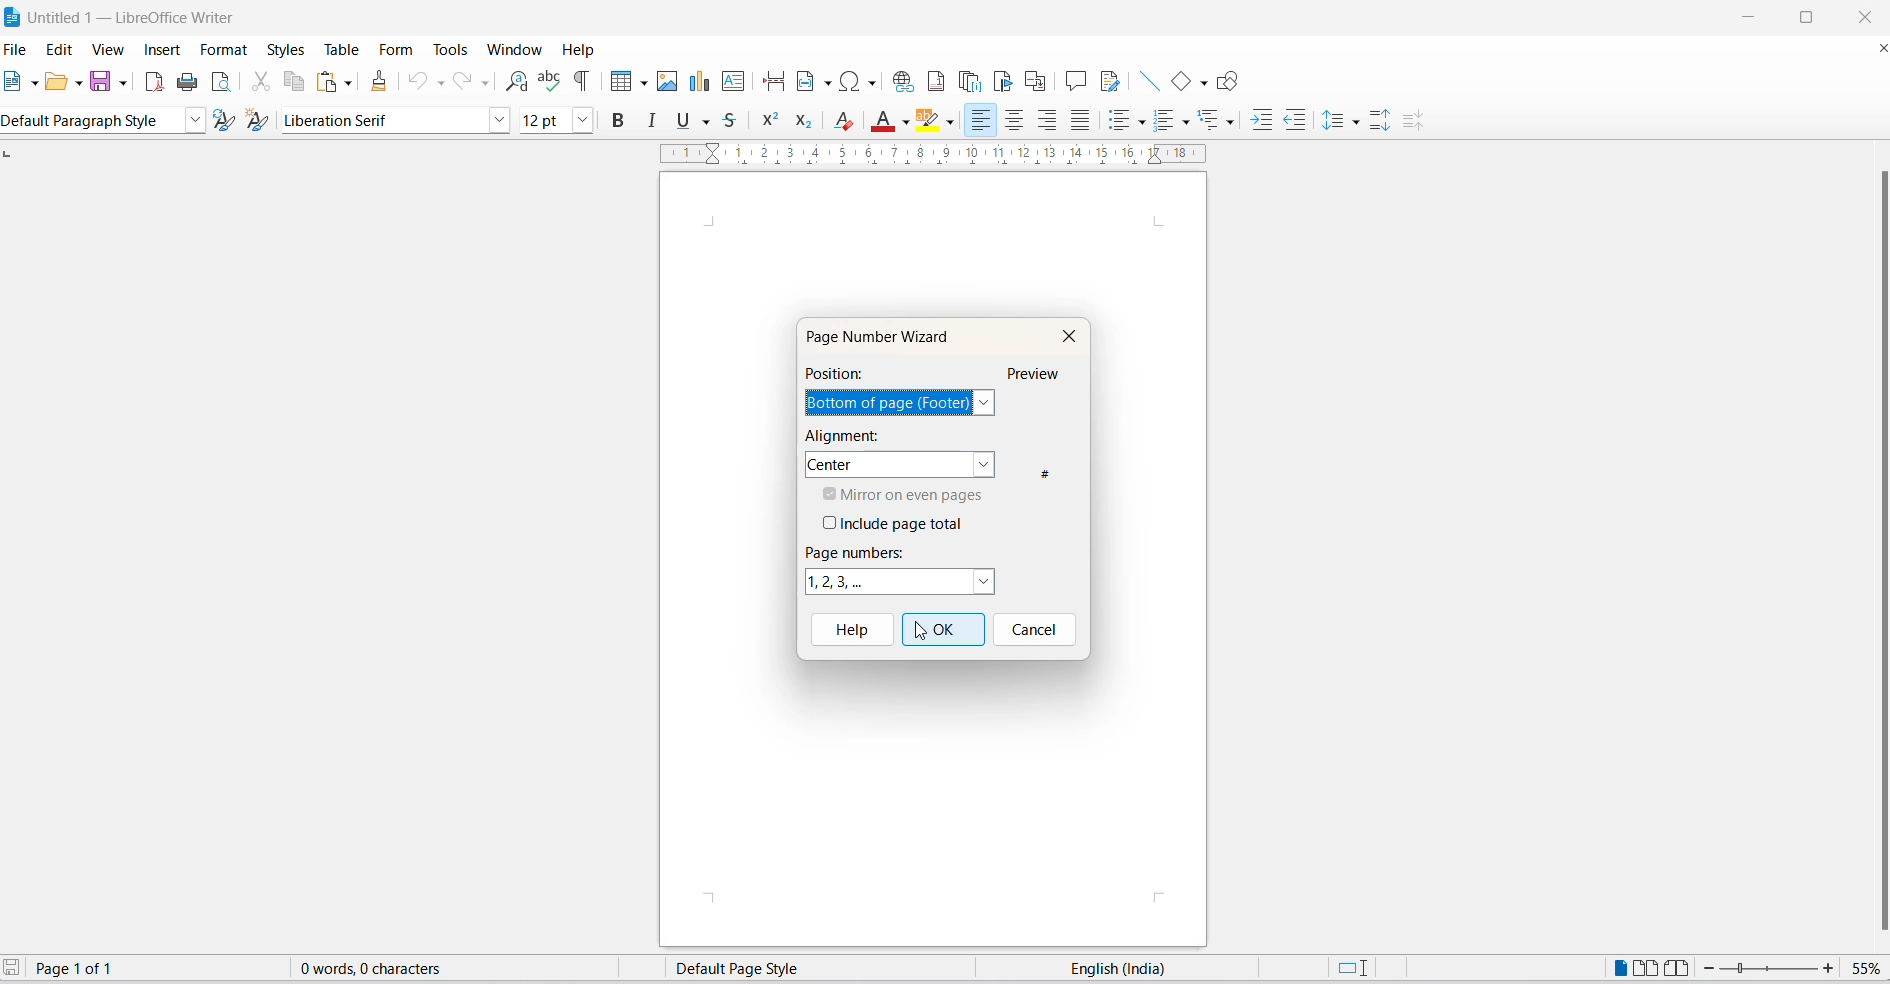 This screenshot has width=1890, height=984. Describe the element at coordinates (942, 155) in the screenshot. I see `scaling` at that location.